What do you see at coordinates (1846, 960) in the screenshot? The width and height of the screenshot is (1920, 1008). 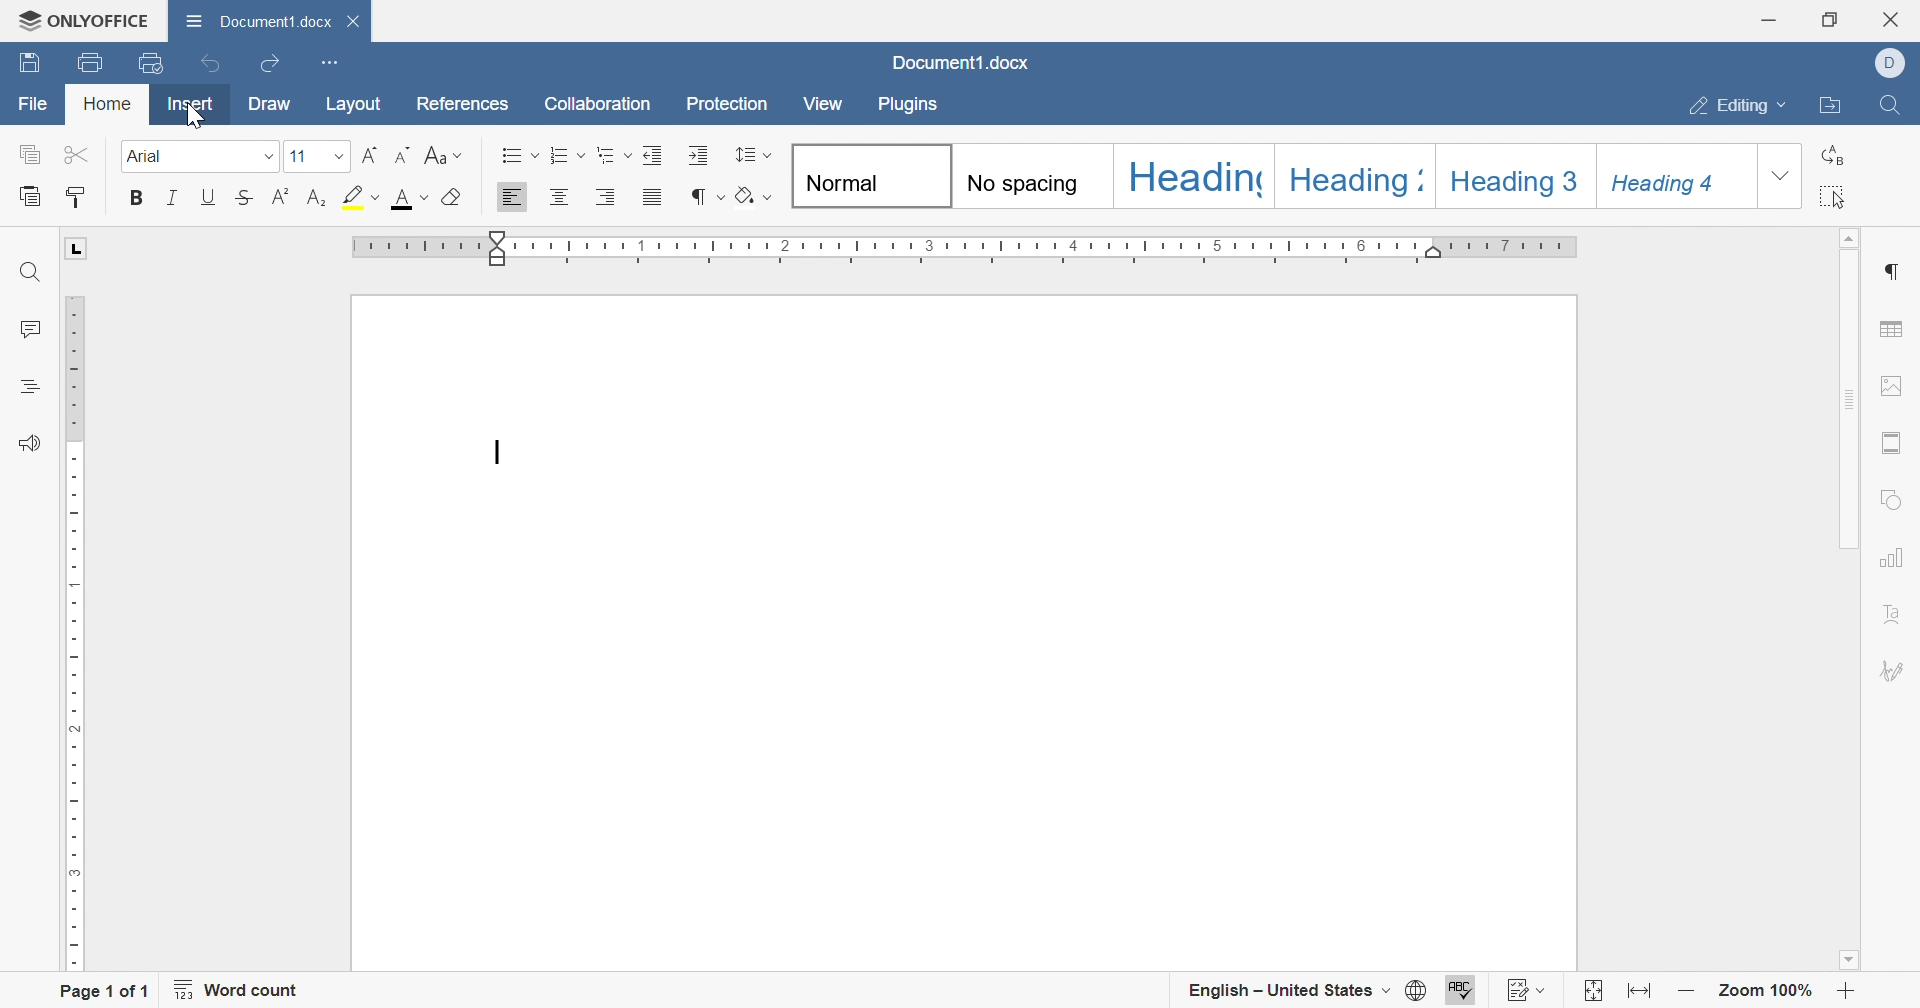 I see `Scroll down` at bounding box center [1846, 960].